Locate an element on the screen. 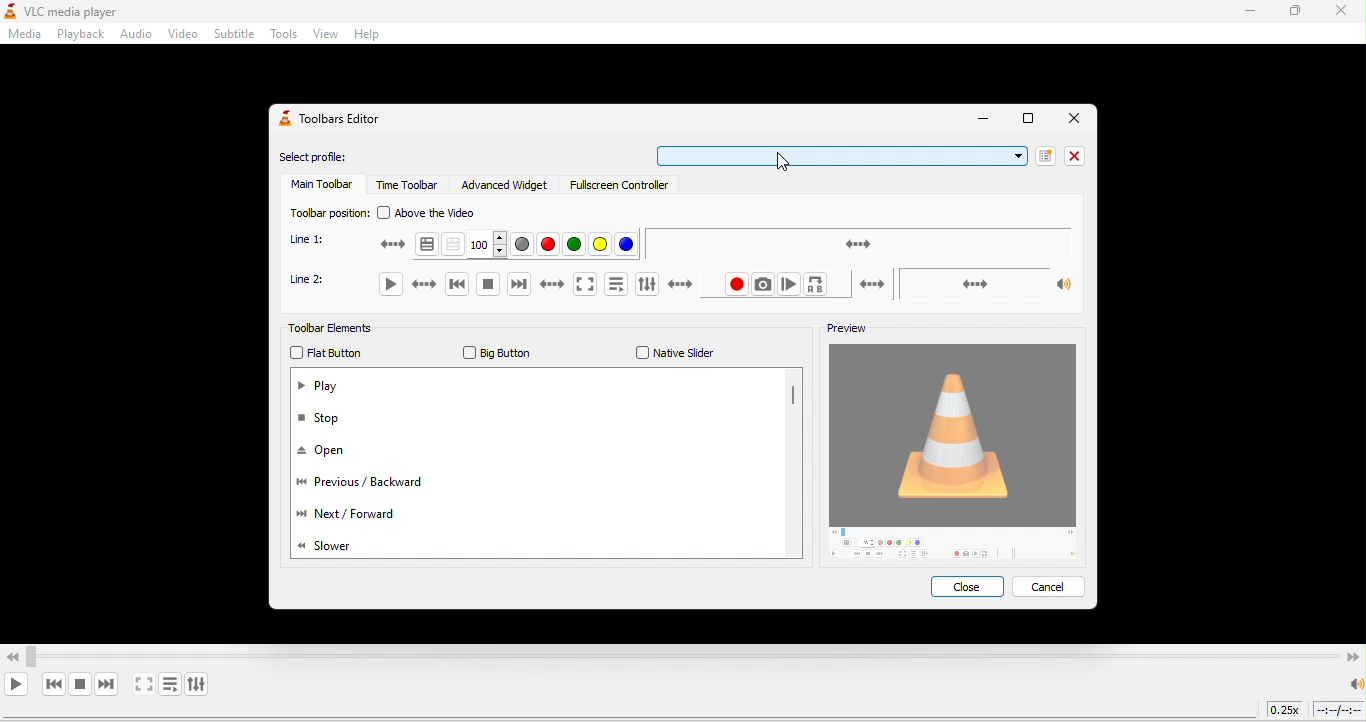 The image size is (1366, 722). view is located at coordinates (323, 36).